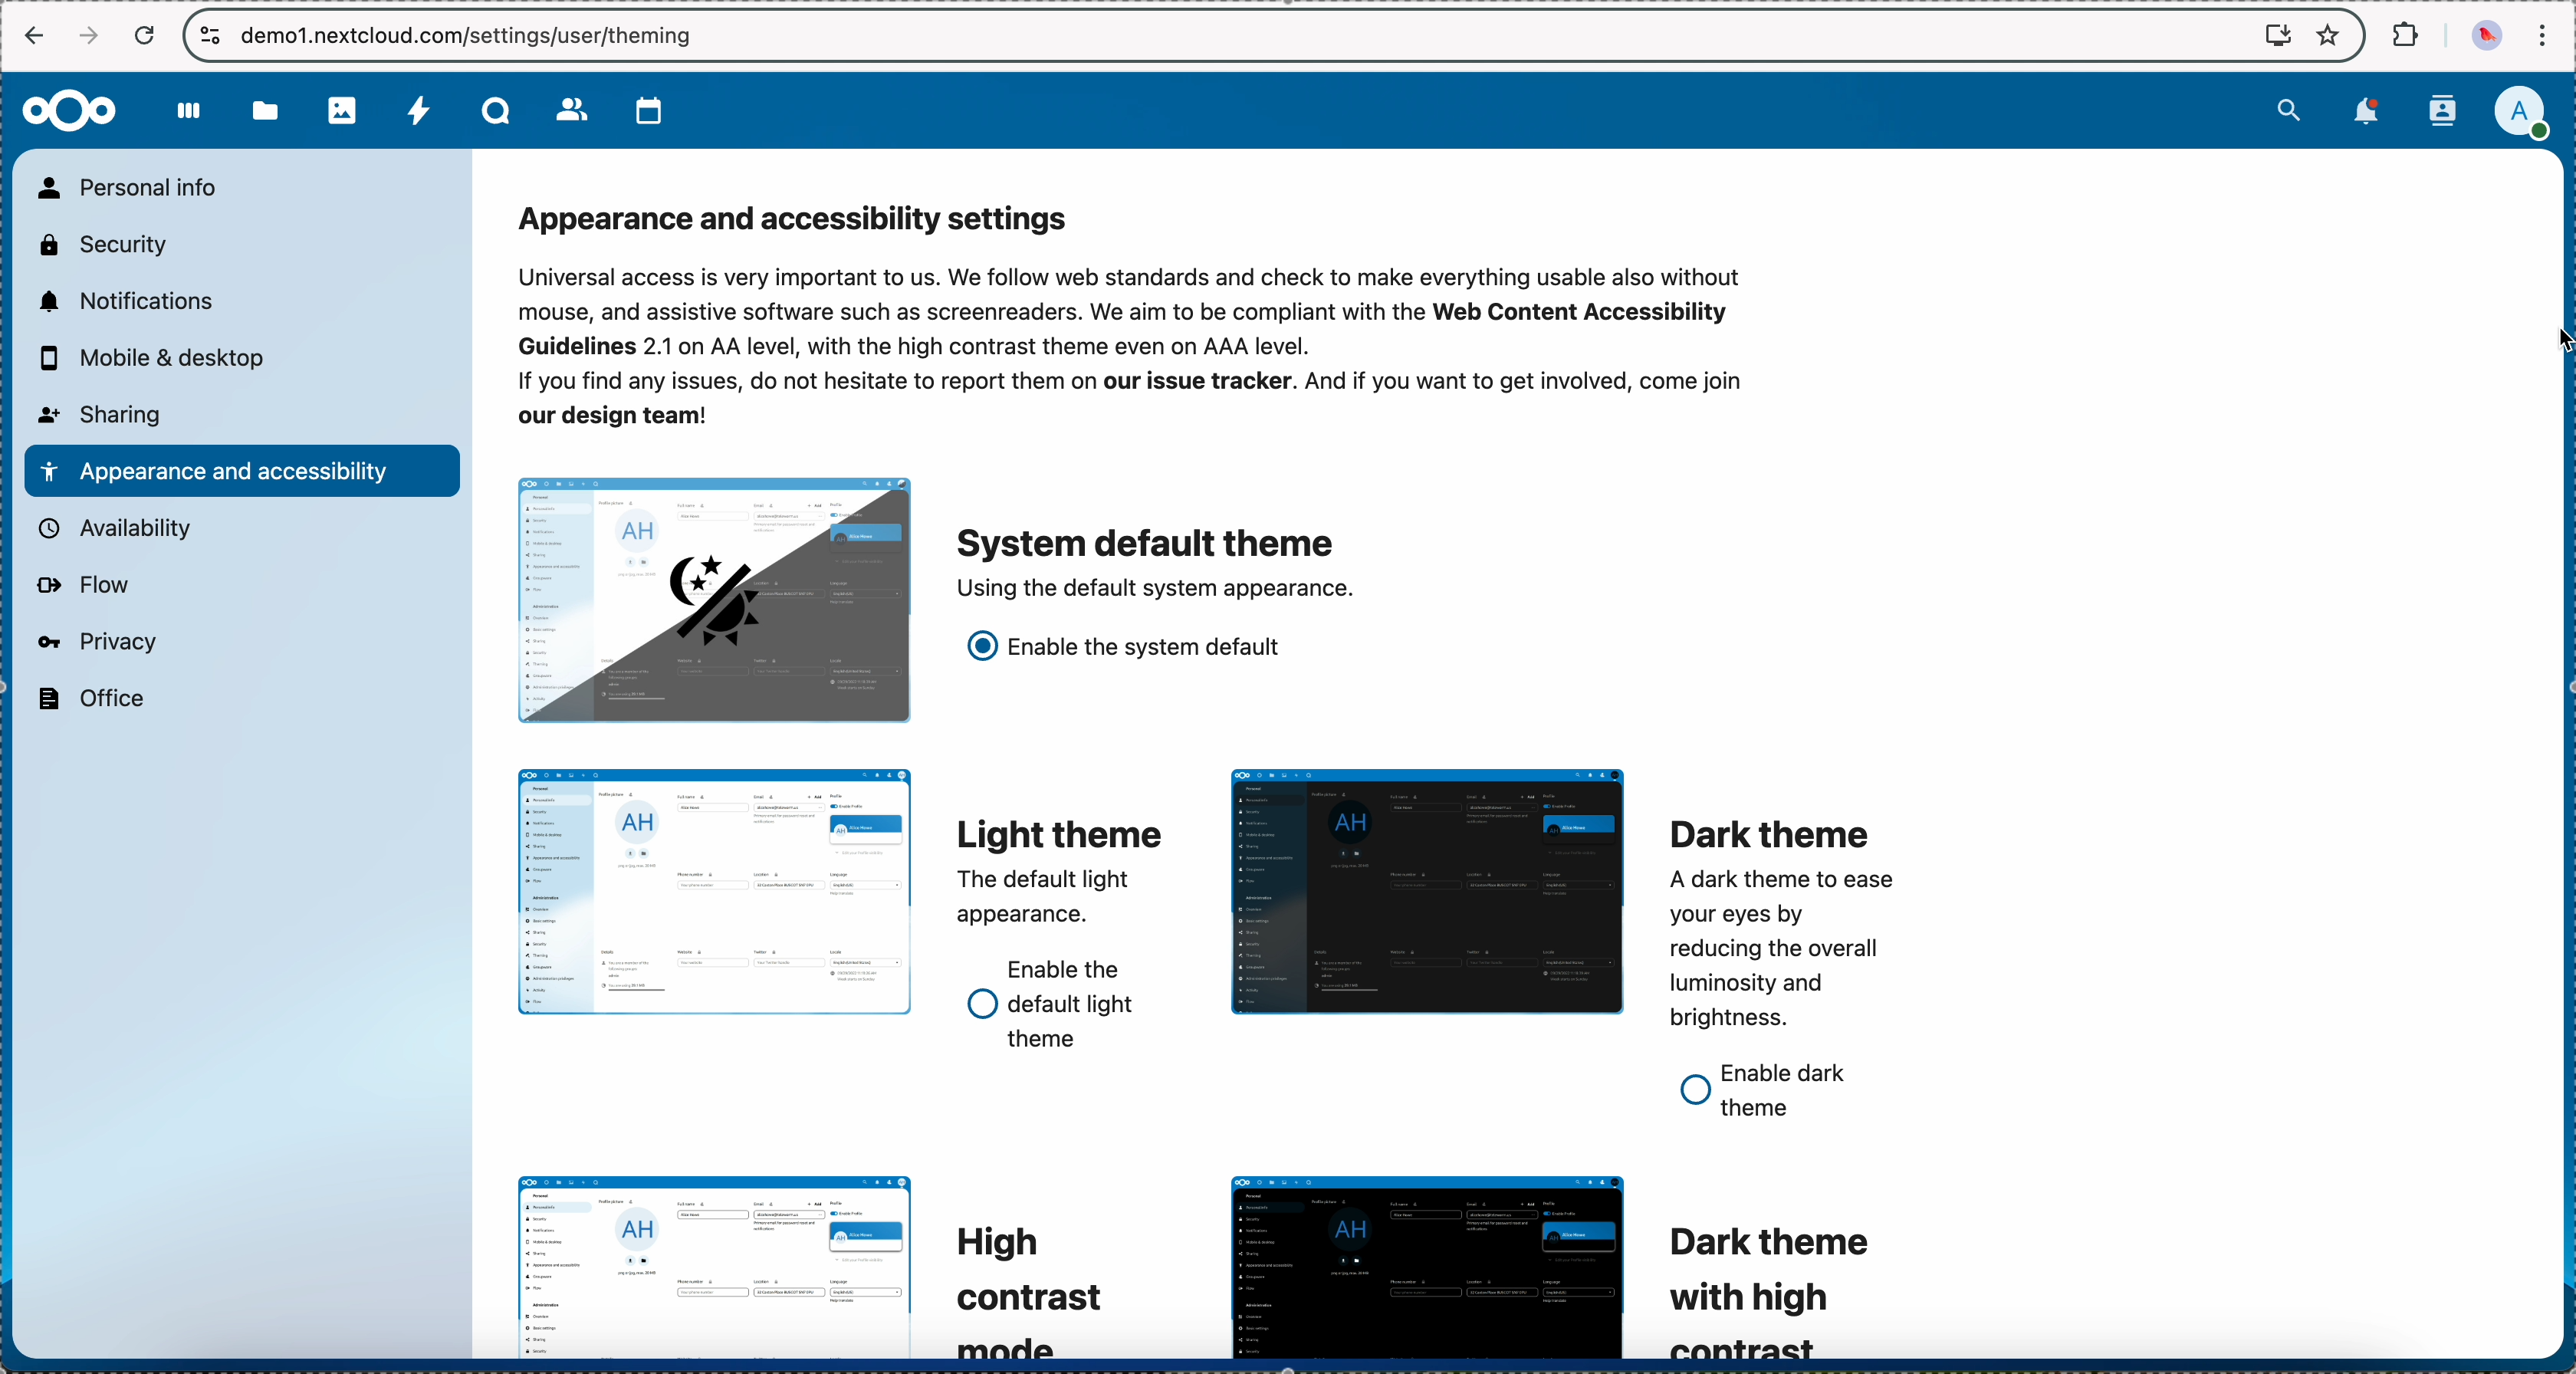  What do you see at coordinates (716, 1265) in the screenshot?
I see `high contrast mode preview` at bounding box center [716, 1265].